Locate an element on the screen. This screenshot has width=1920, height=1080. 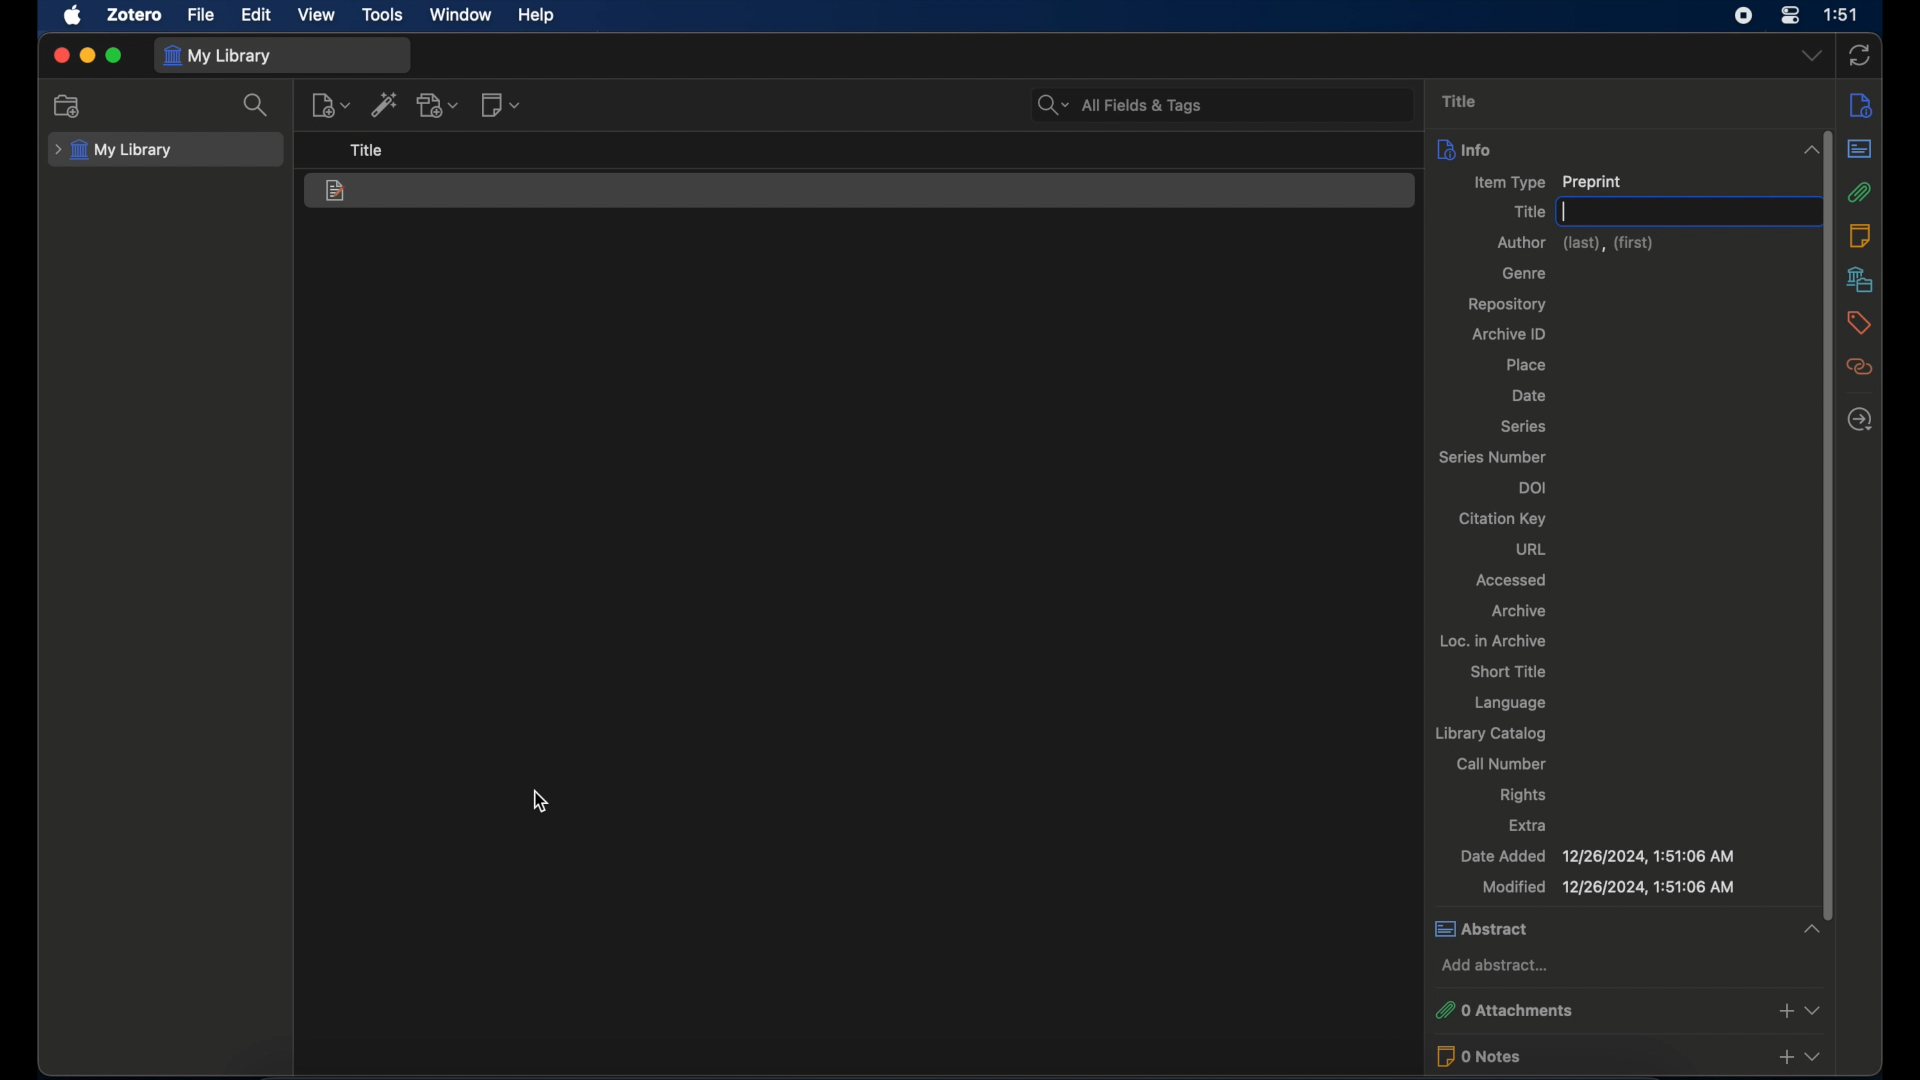
doi is located at coordinates (1531, 488).